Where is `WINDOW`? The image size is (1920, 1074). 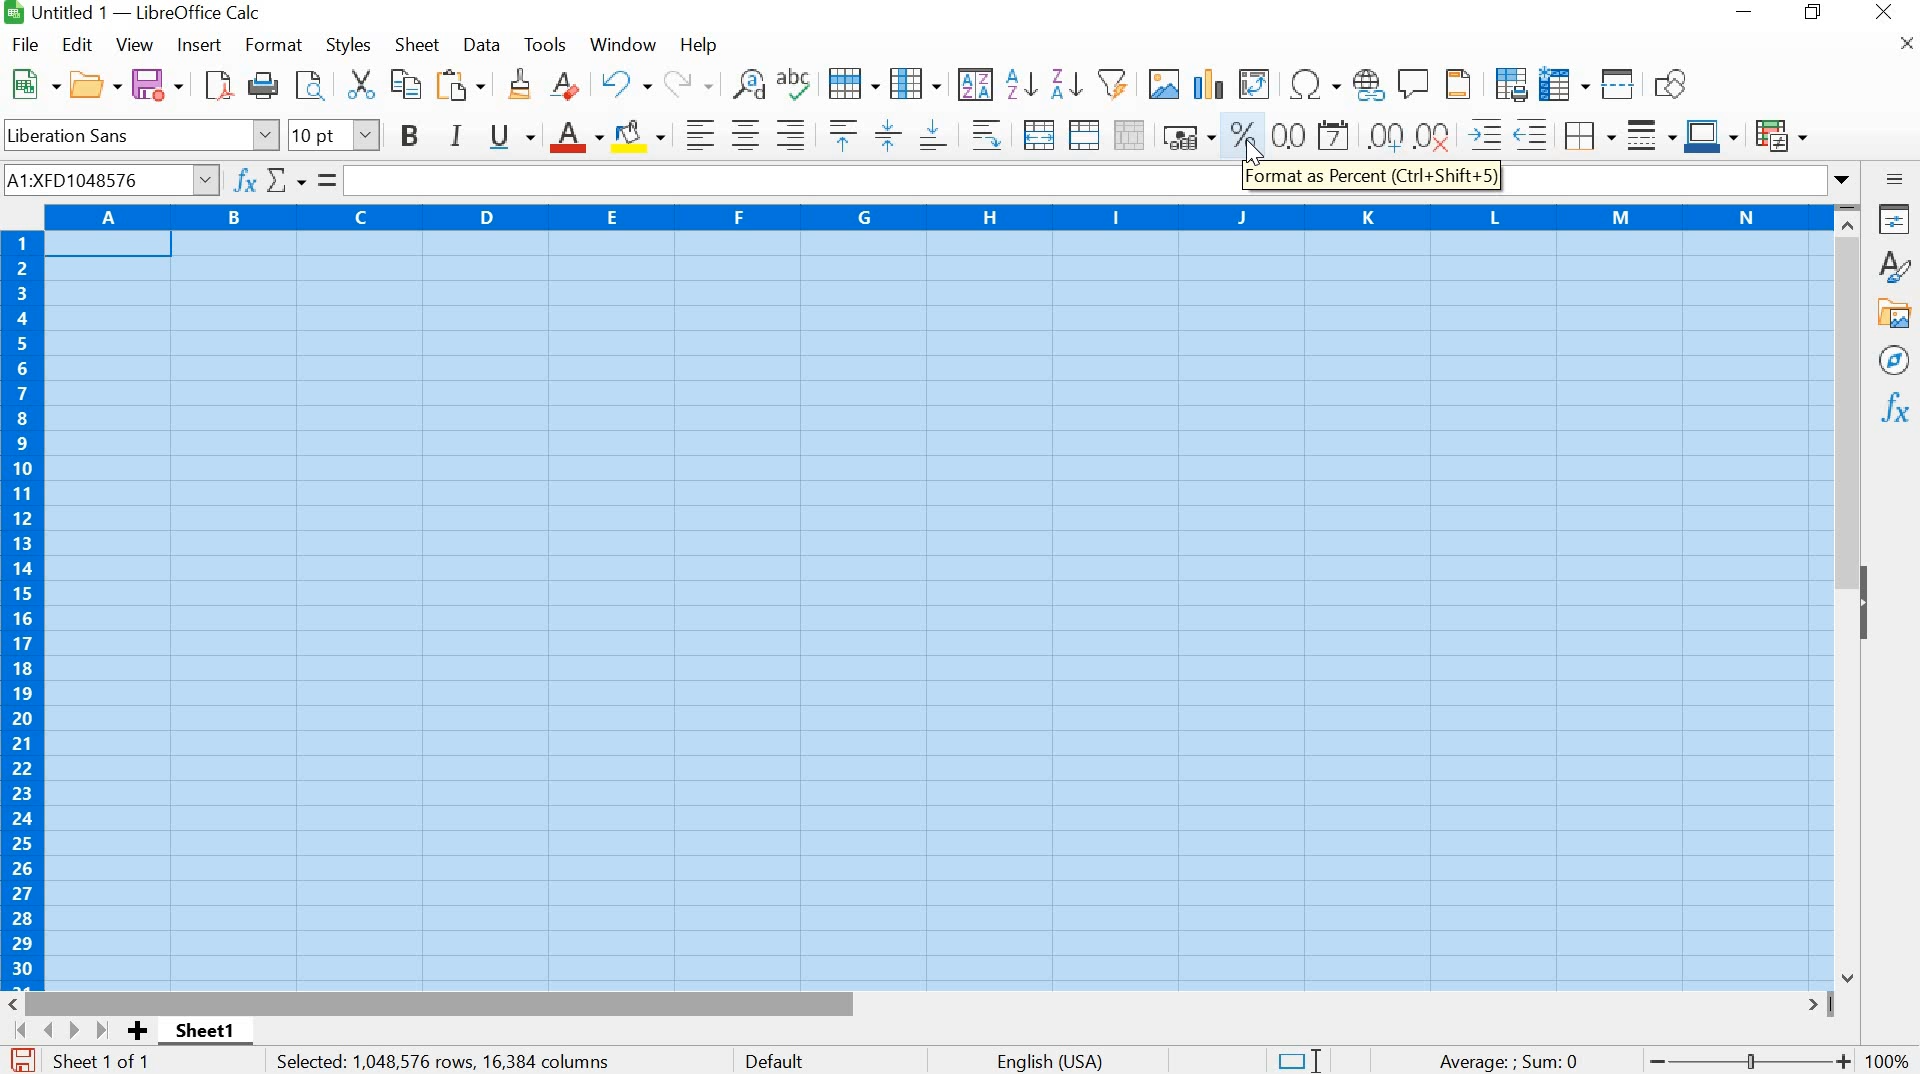
WINDOW is located at coordinates (622, 48).